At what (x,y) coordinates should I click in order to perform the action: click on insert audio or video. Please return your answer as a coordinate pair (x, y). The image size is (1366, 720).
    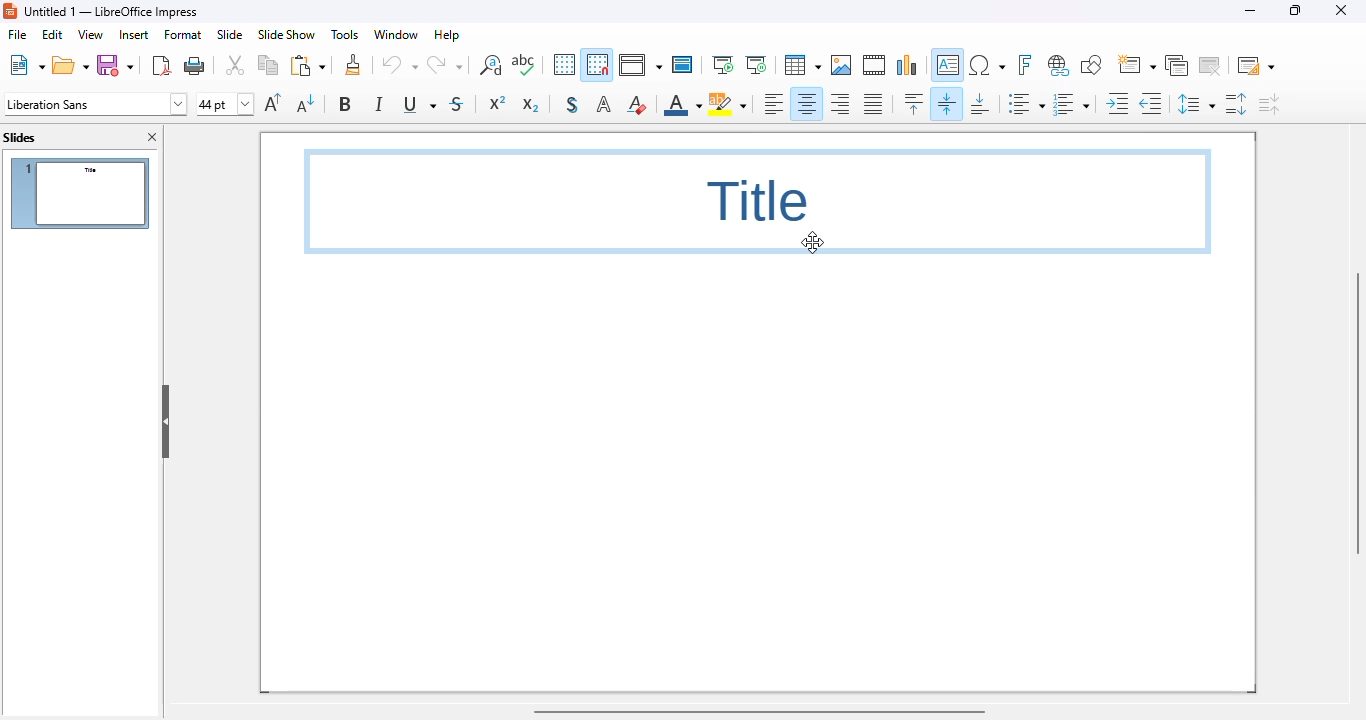
    Looking at the image, I should click on (874, 65).